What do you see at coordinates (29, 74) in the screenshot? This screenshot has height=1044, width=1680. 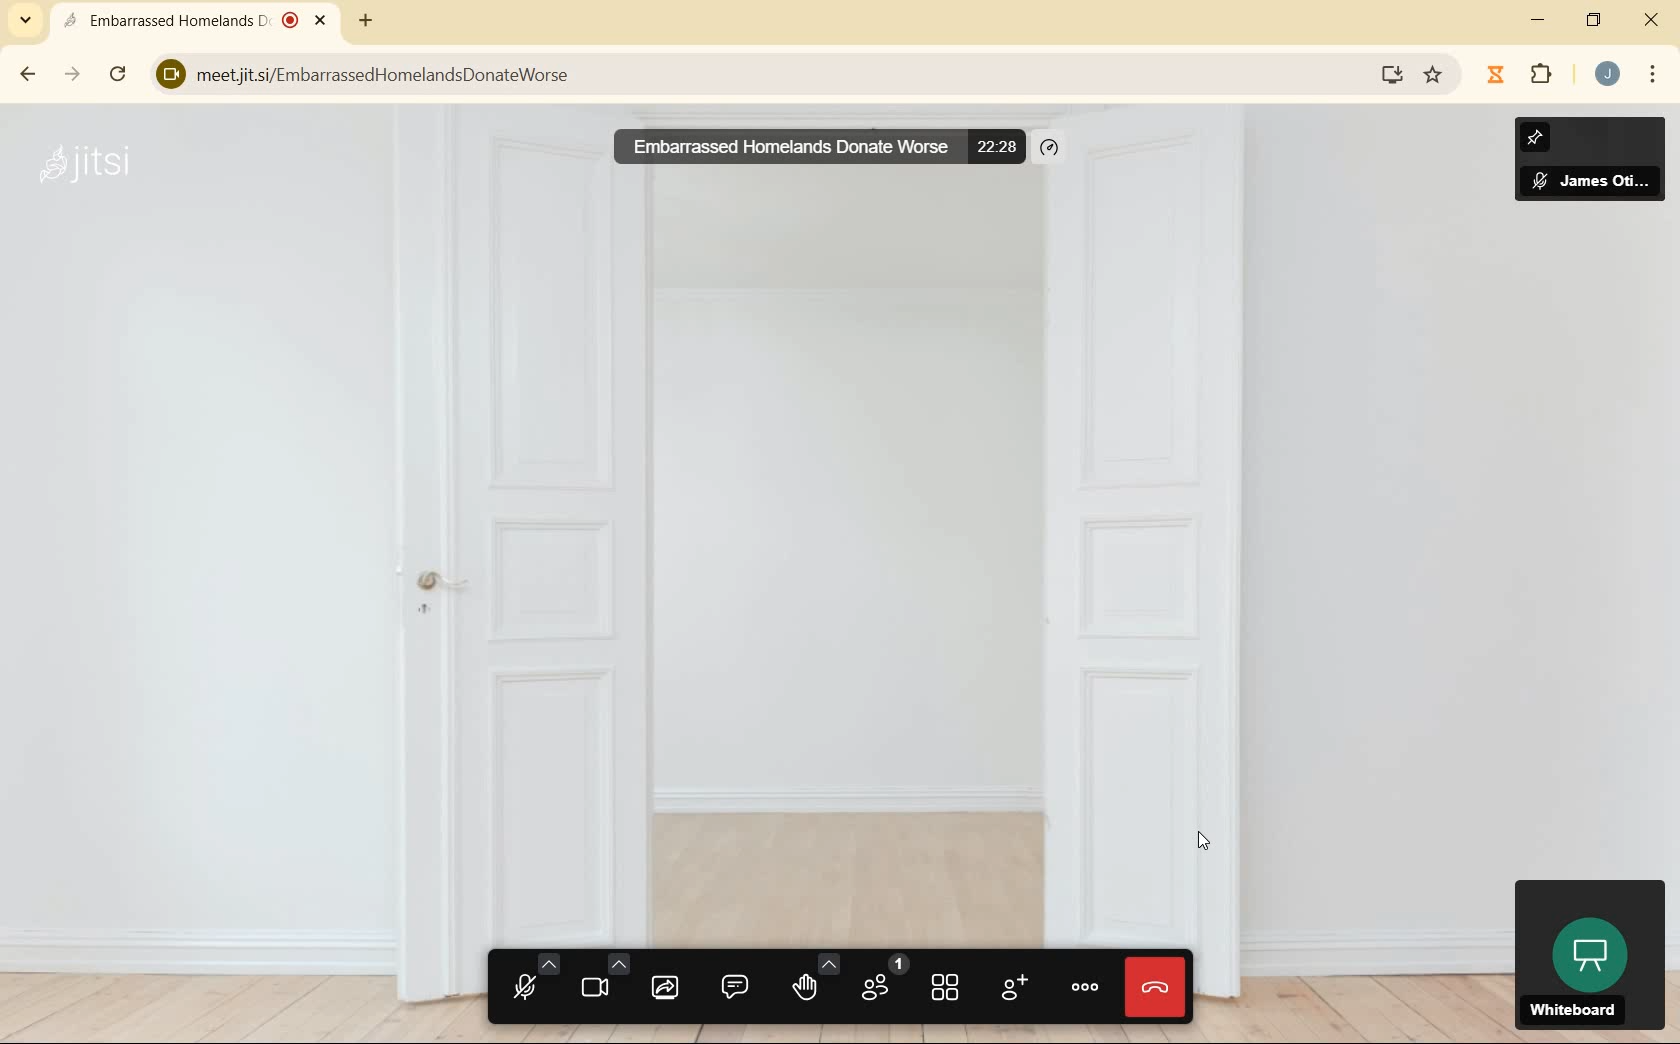 I see `back` at bounding box center [29, 74].